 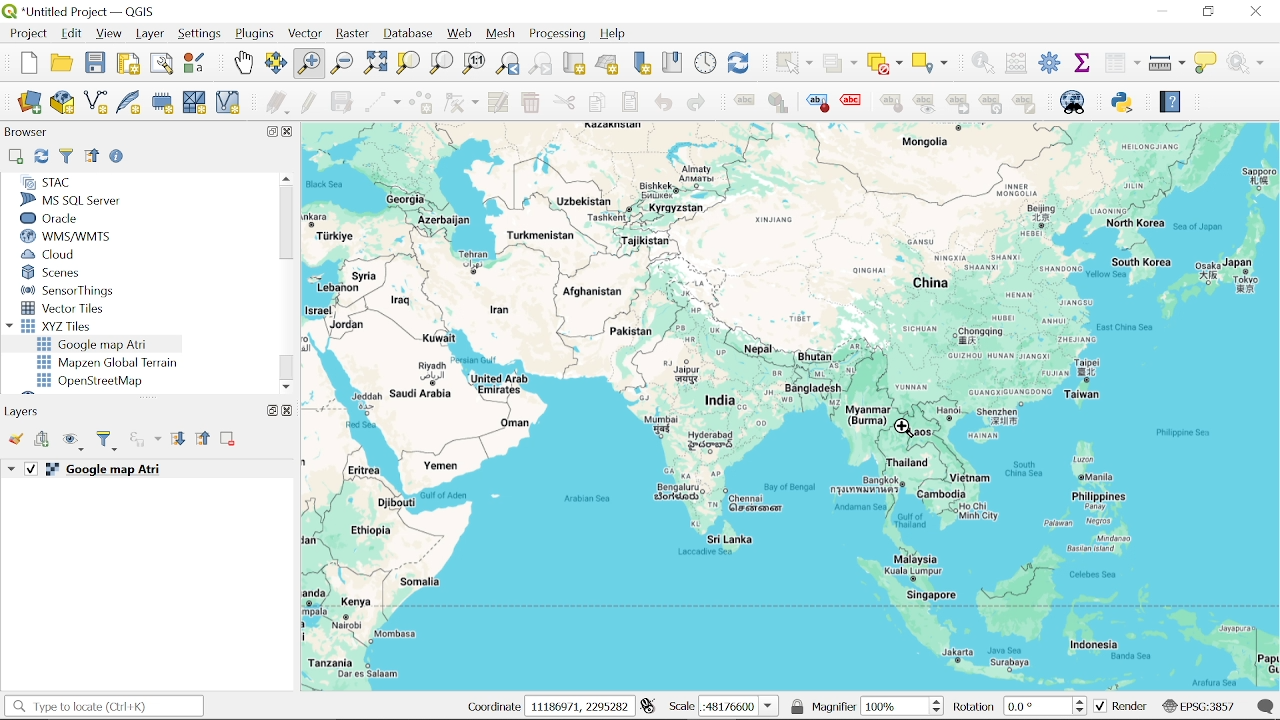 I want to click on Deelect features form all layers, so click(x=885, y=64).